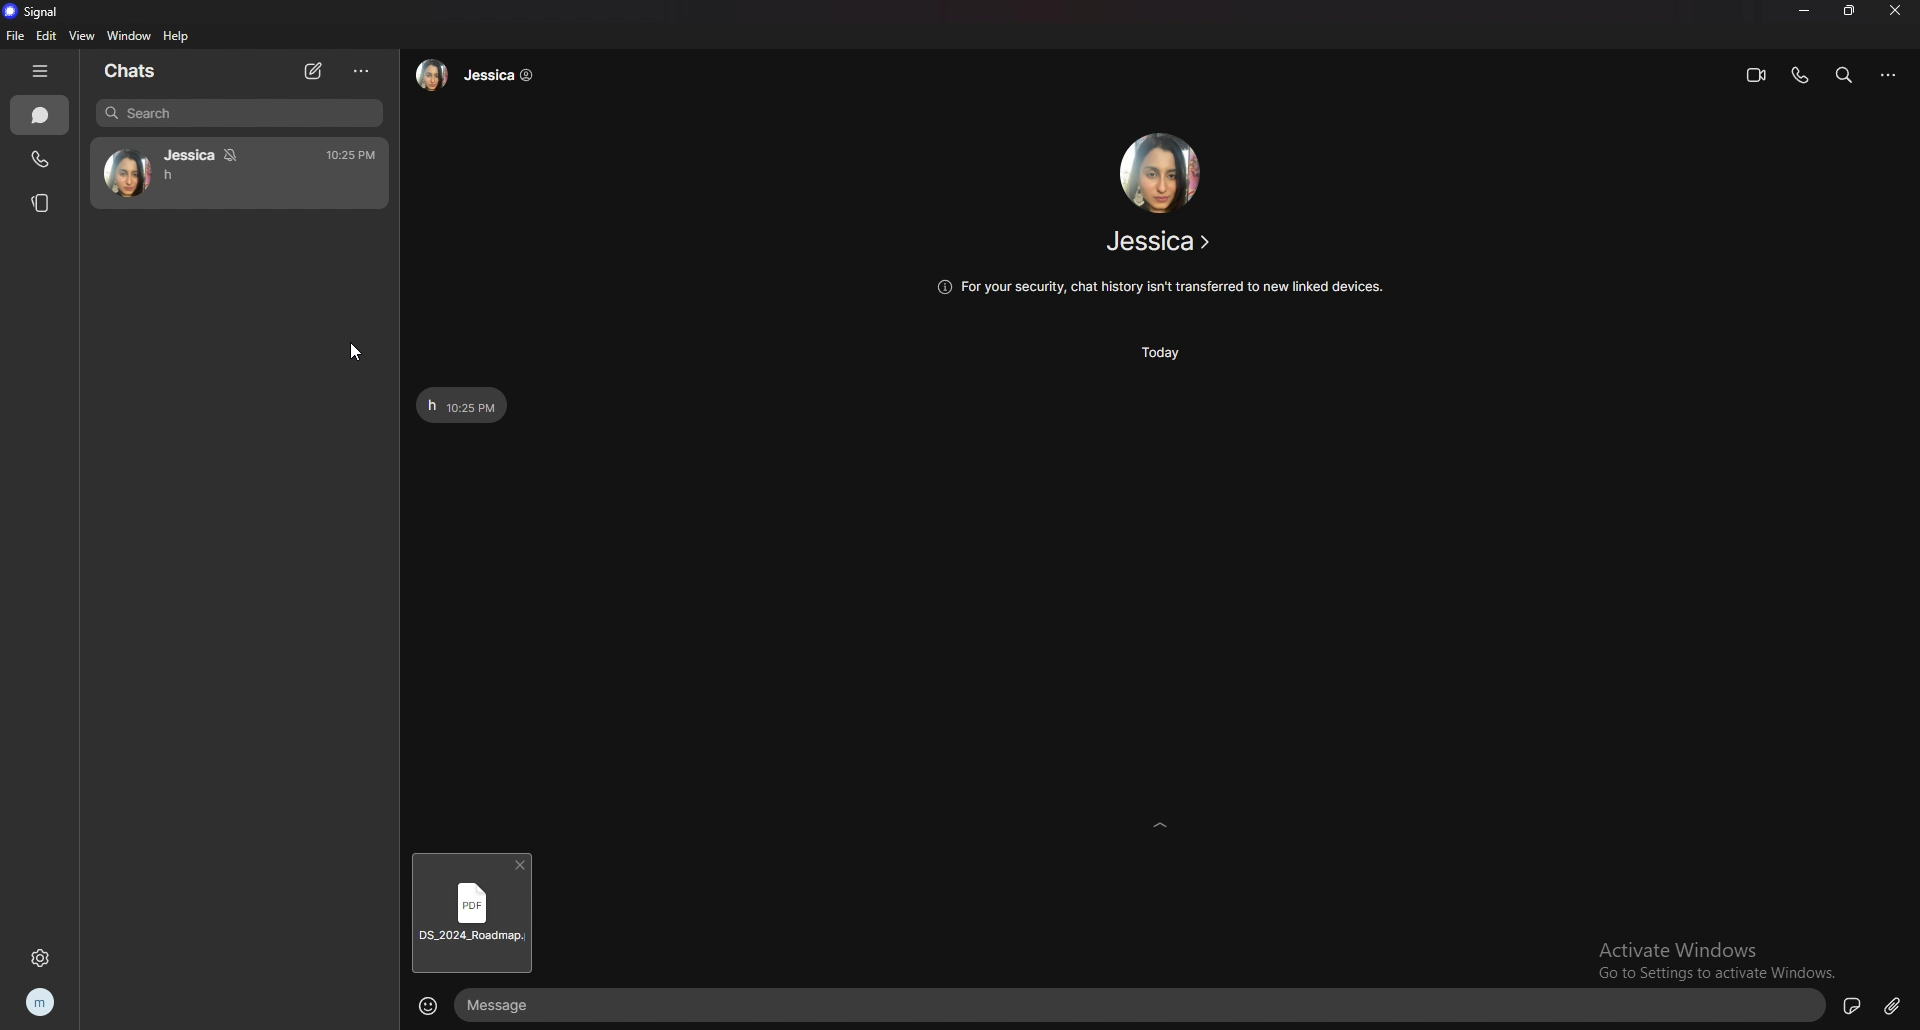 The height and width of the screenshot is (1030, 1920). What do you see at coordinates (522, 866) in the screenshot?
I see `remove document` at bounding box center [522, 866].